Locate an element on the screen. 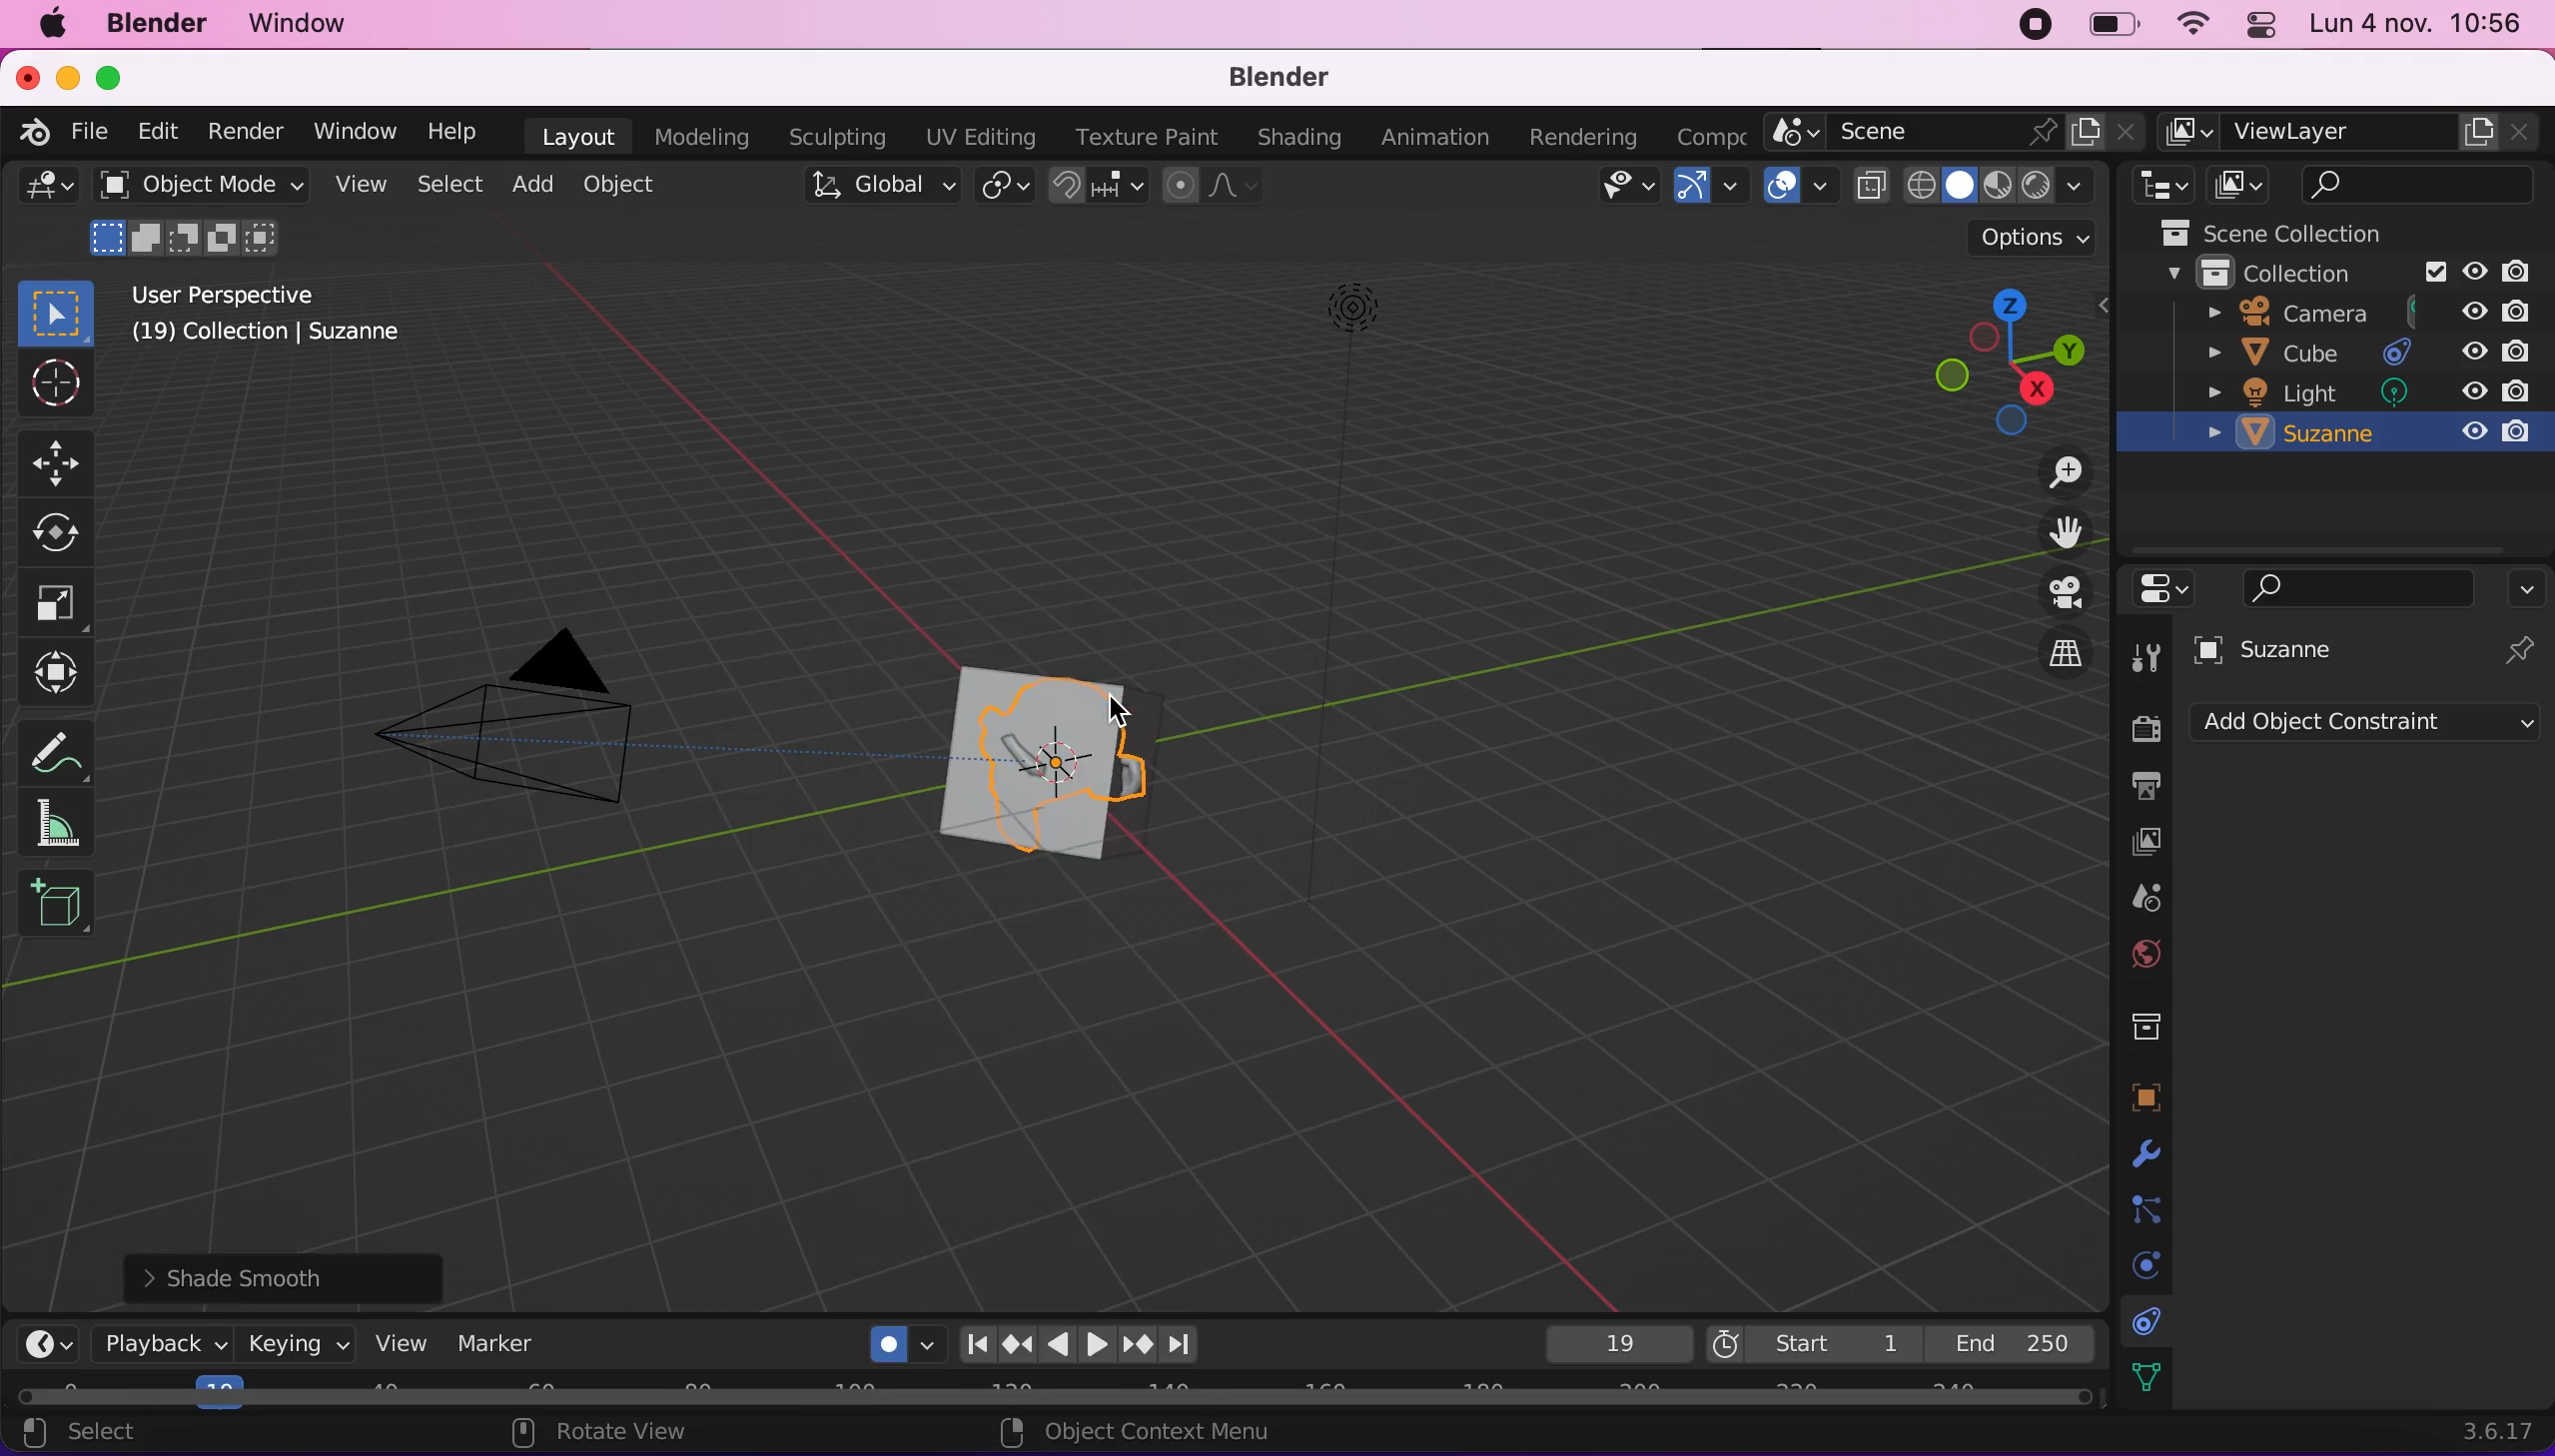 The height and width of the screenshot is (1456, 2555). layout is located at coordinates (575, 135).